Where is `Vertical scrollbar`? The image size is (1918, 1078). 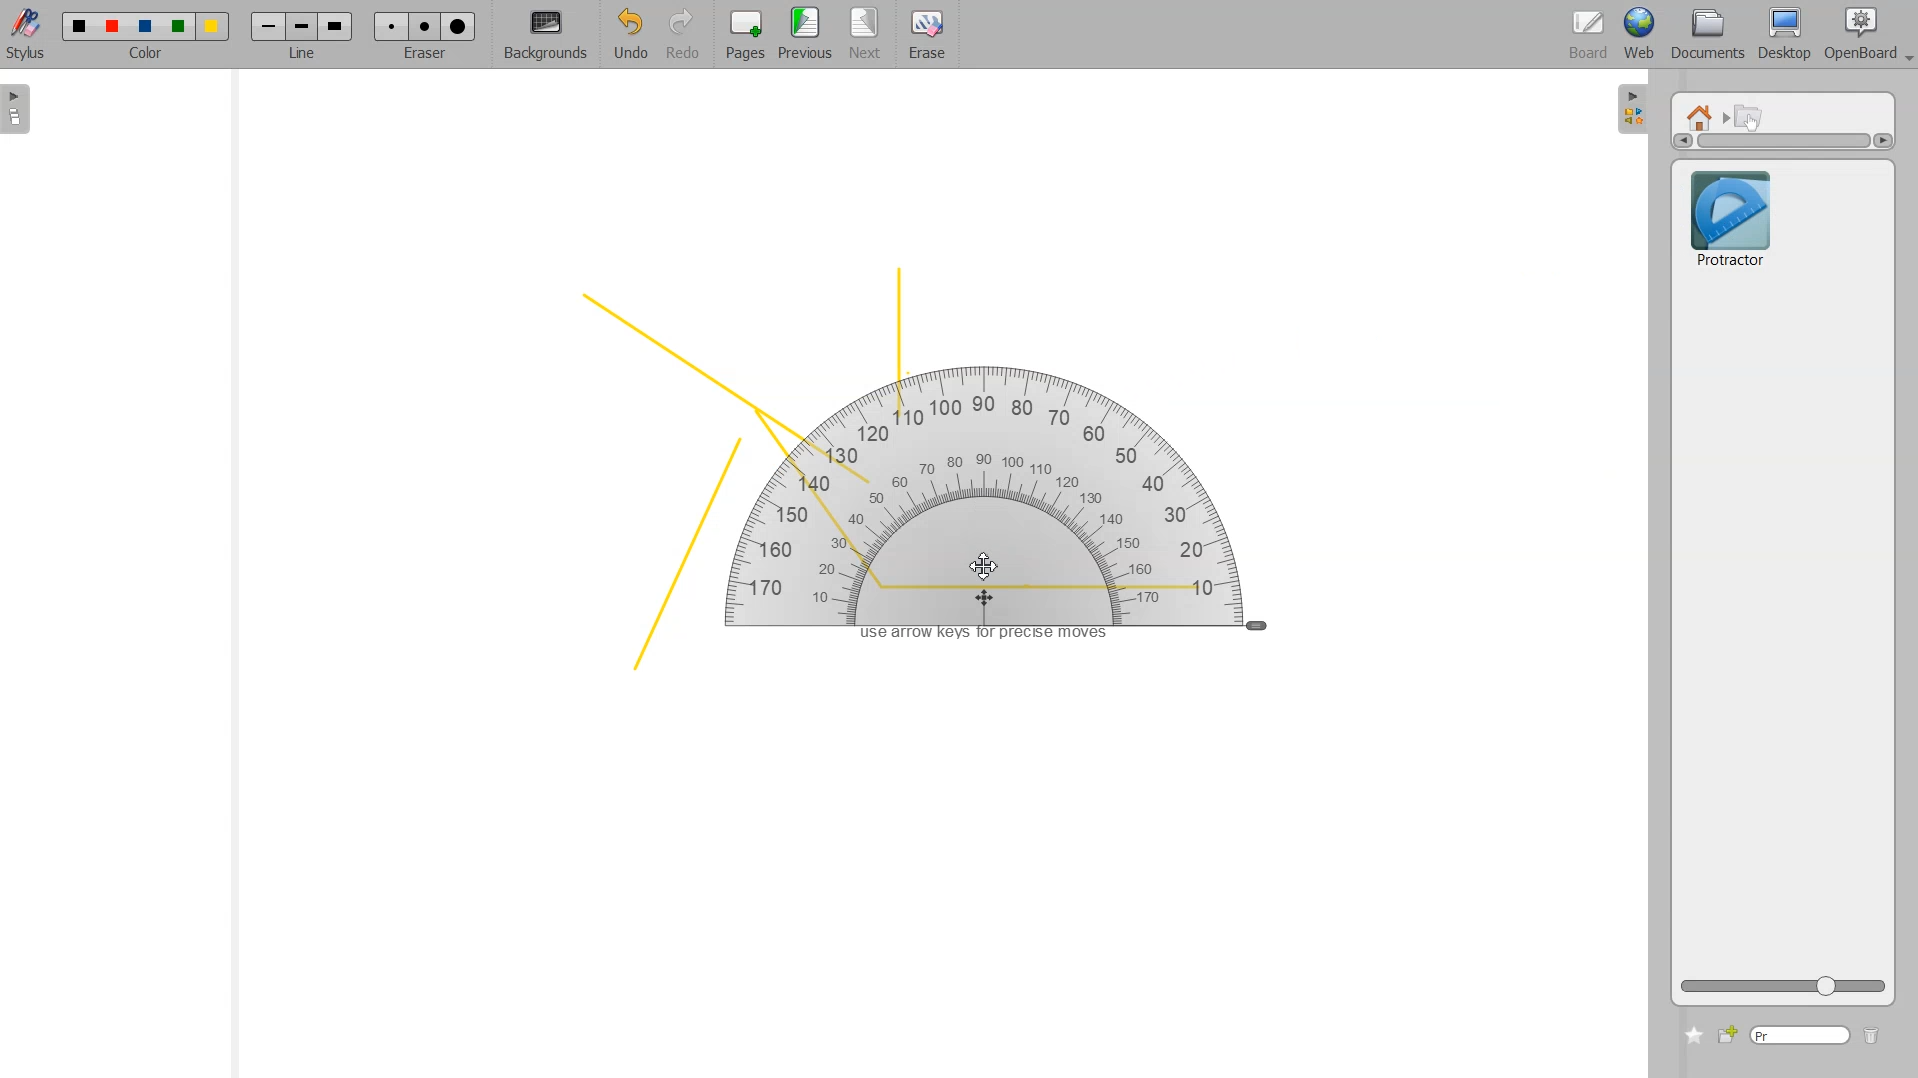
Vertical scrollbar is located at coordinates (1783, 141).